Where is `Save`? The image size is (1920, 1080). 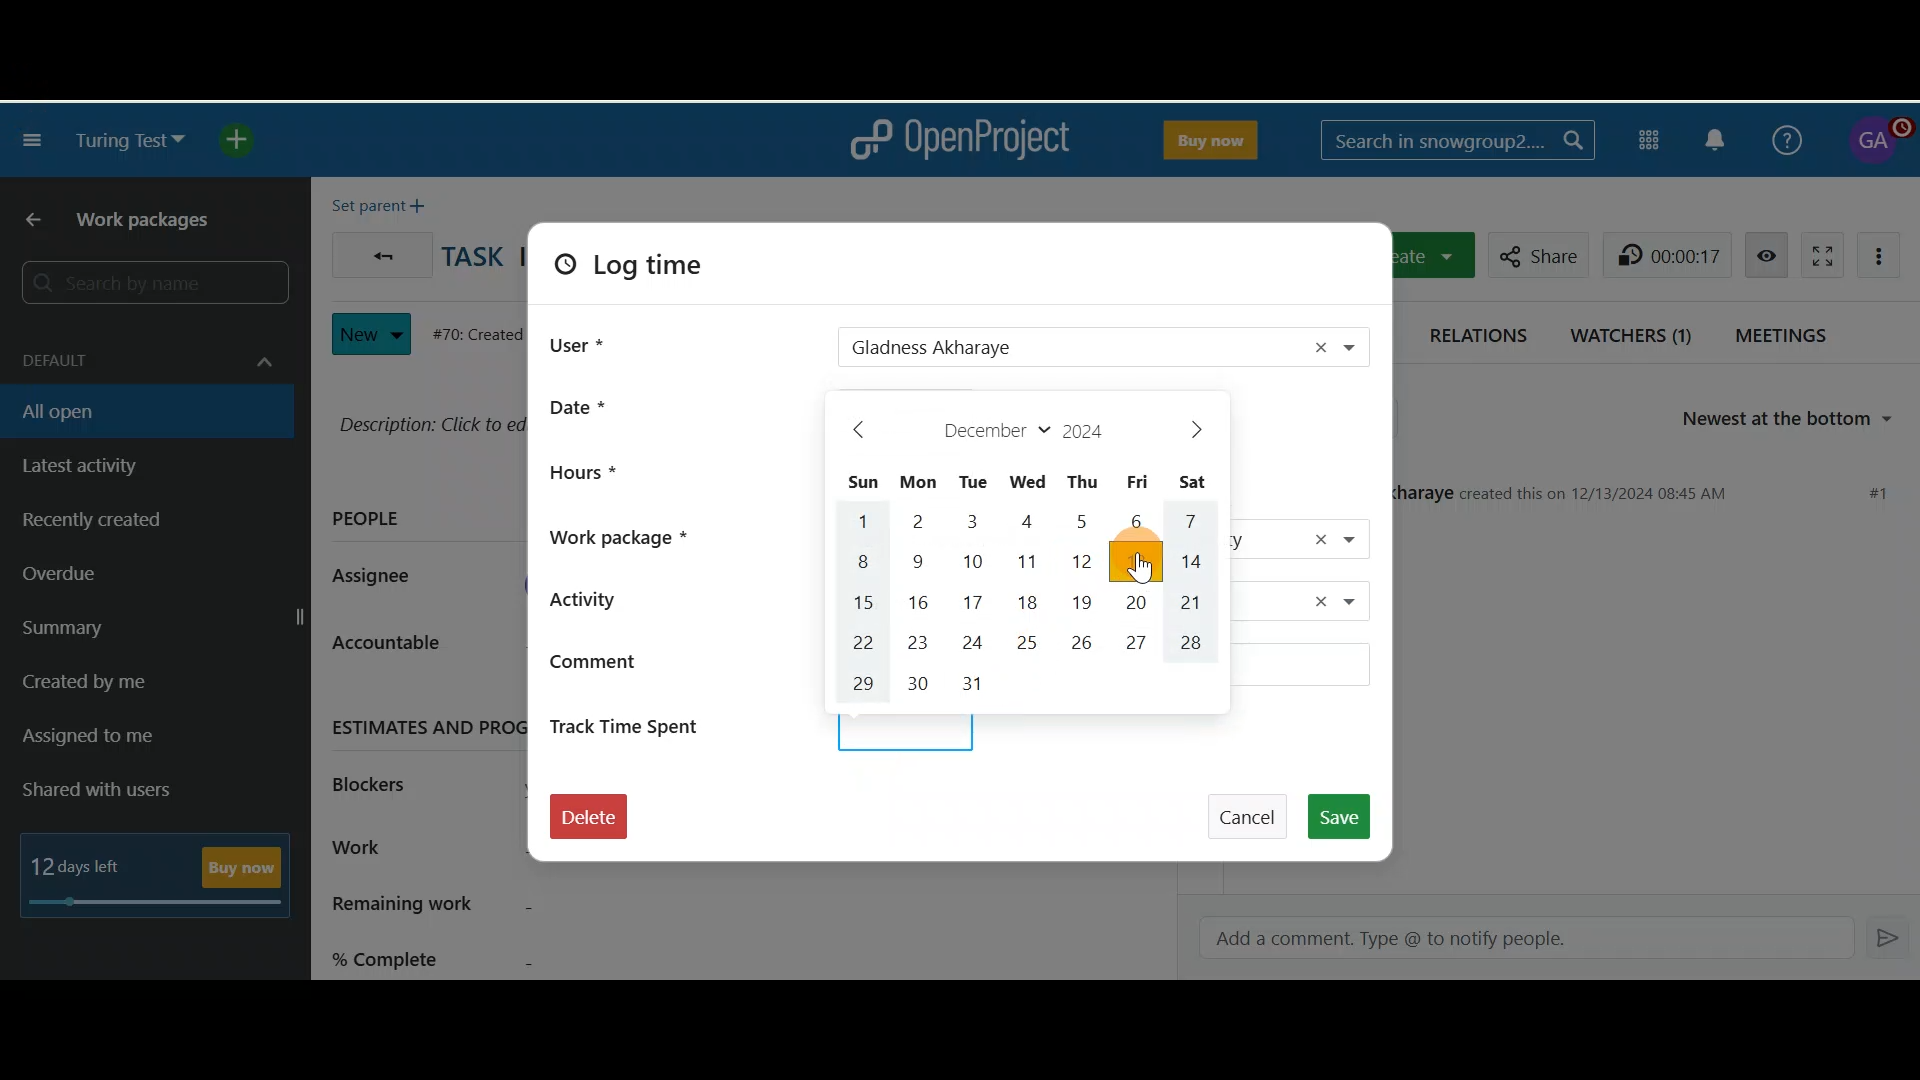
Save is located at coordinates (1346, 815).